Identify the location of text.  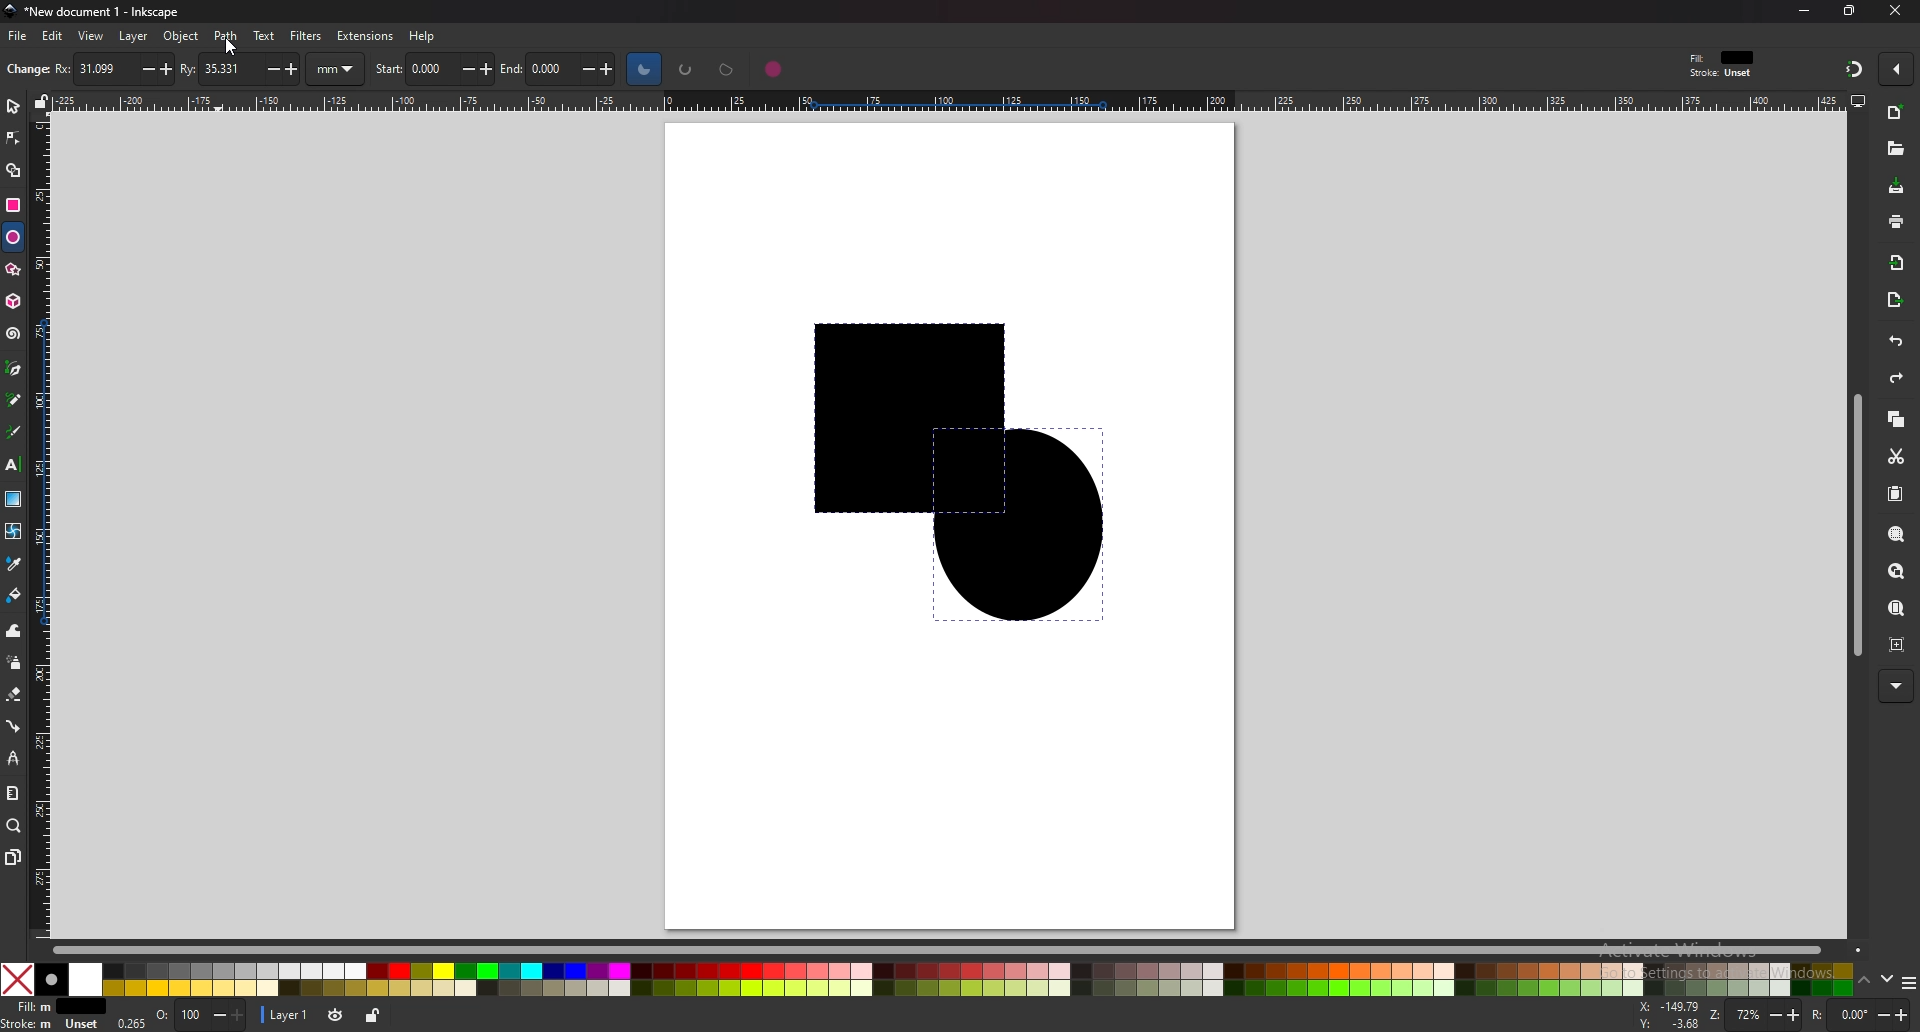
(264, 35).